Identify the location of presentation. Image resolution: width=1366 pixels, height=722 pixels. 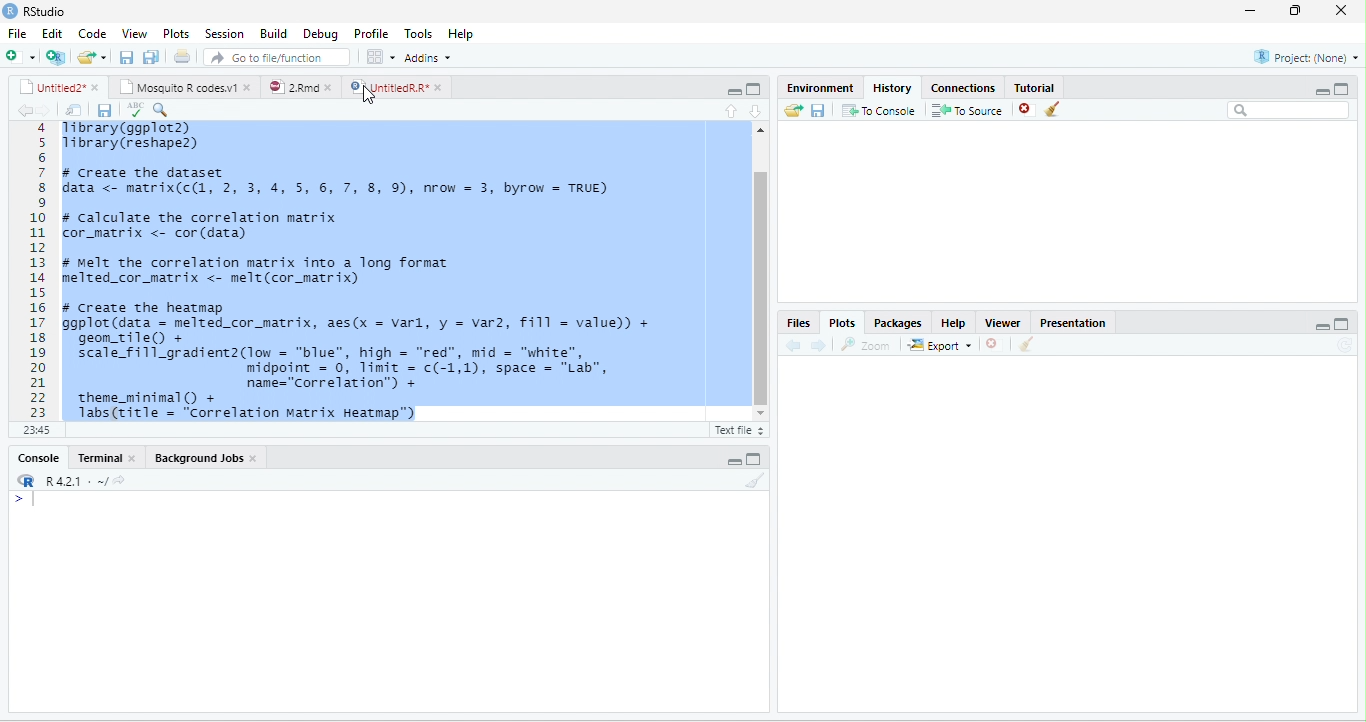
(1077, 320).